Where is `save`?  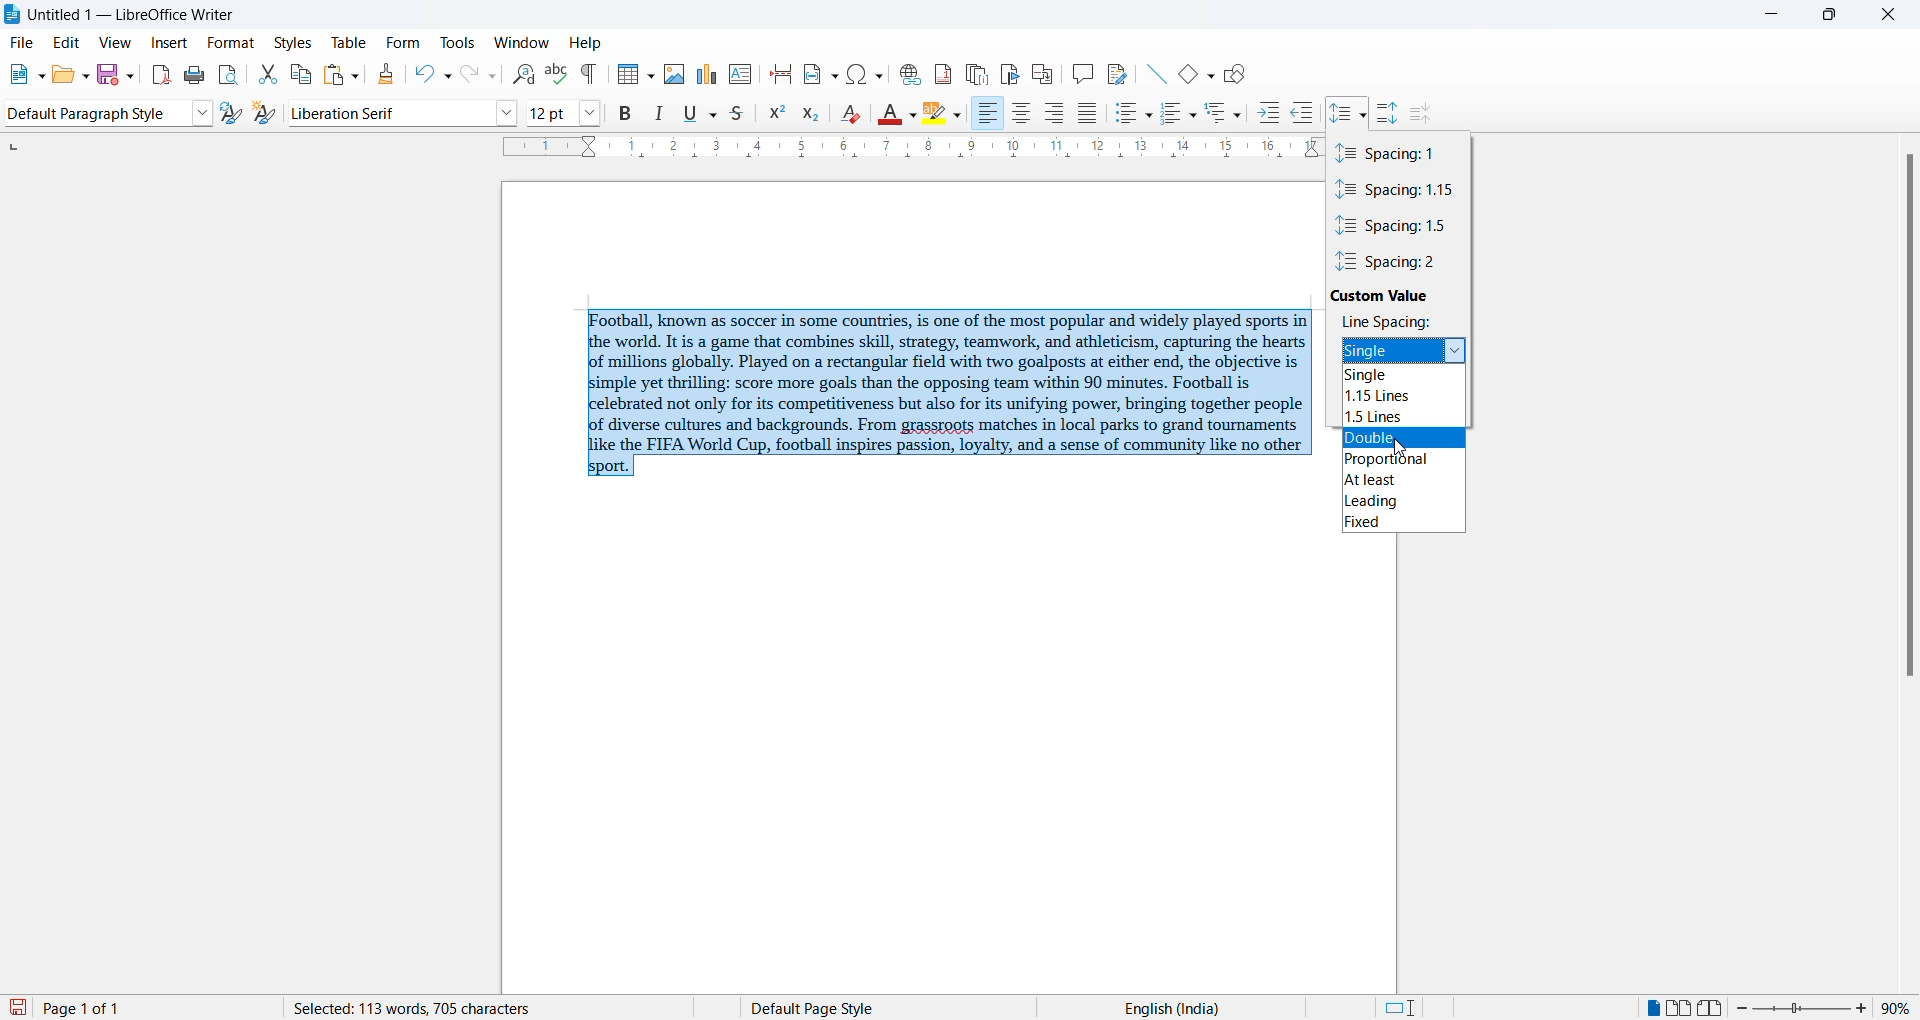
save is located at coordinates (18, 1007).